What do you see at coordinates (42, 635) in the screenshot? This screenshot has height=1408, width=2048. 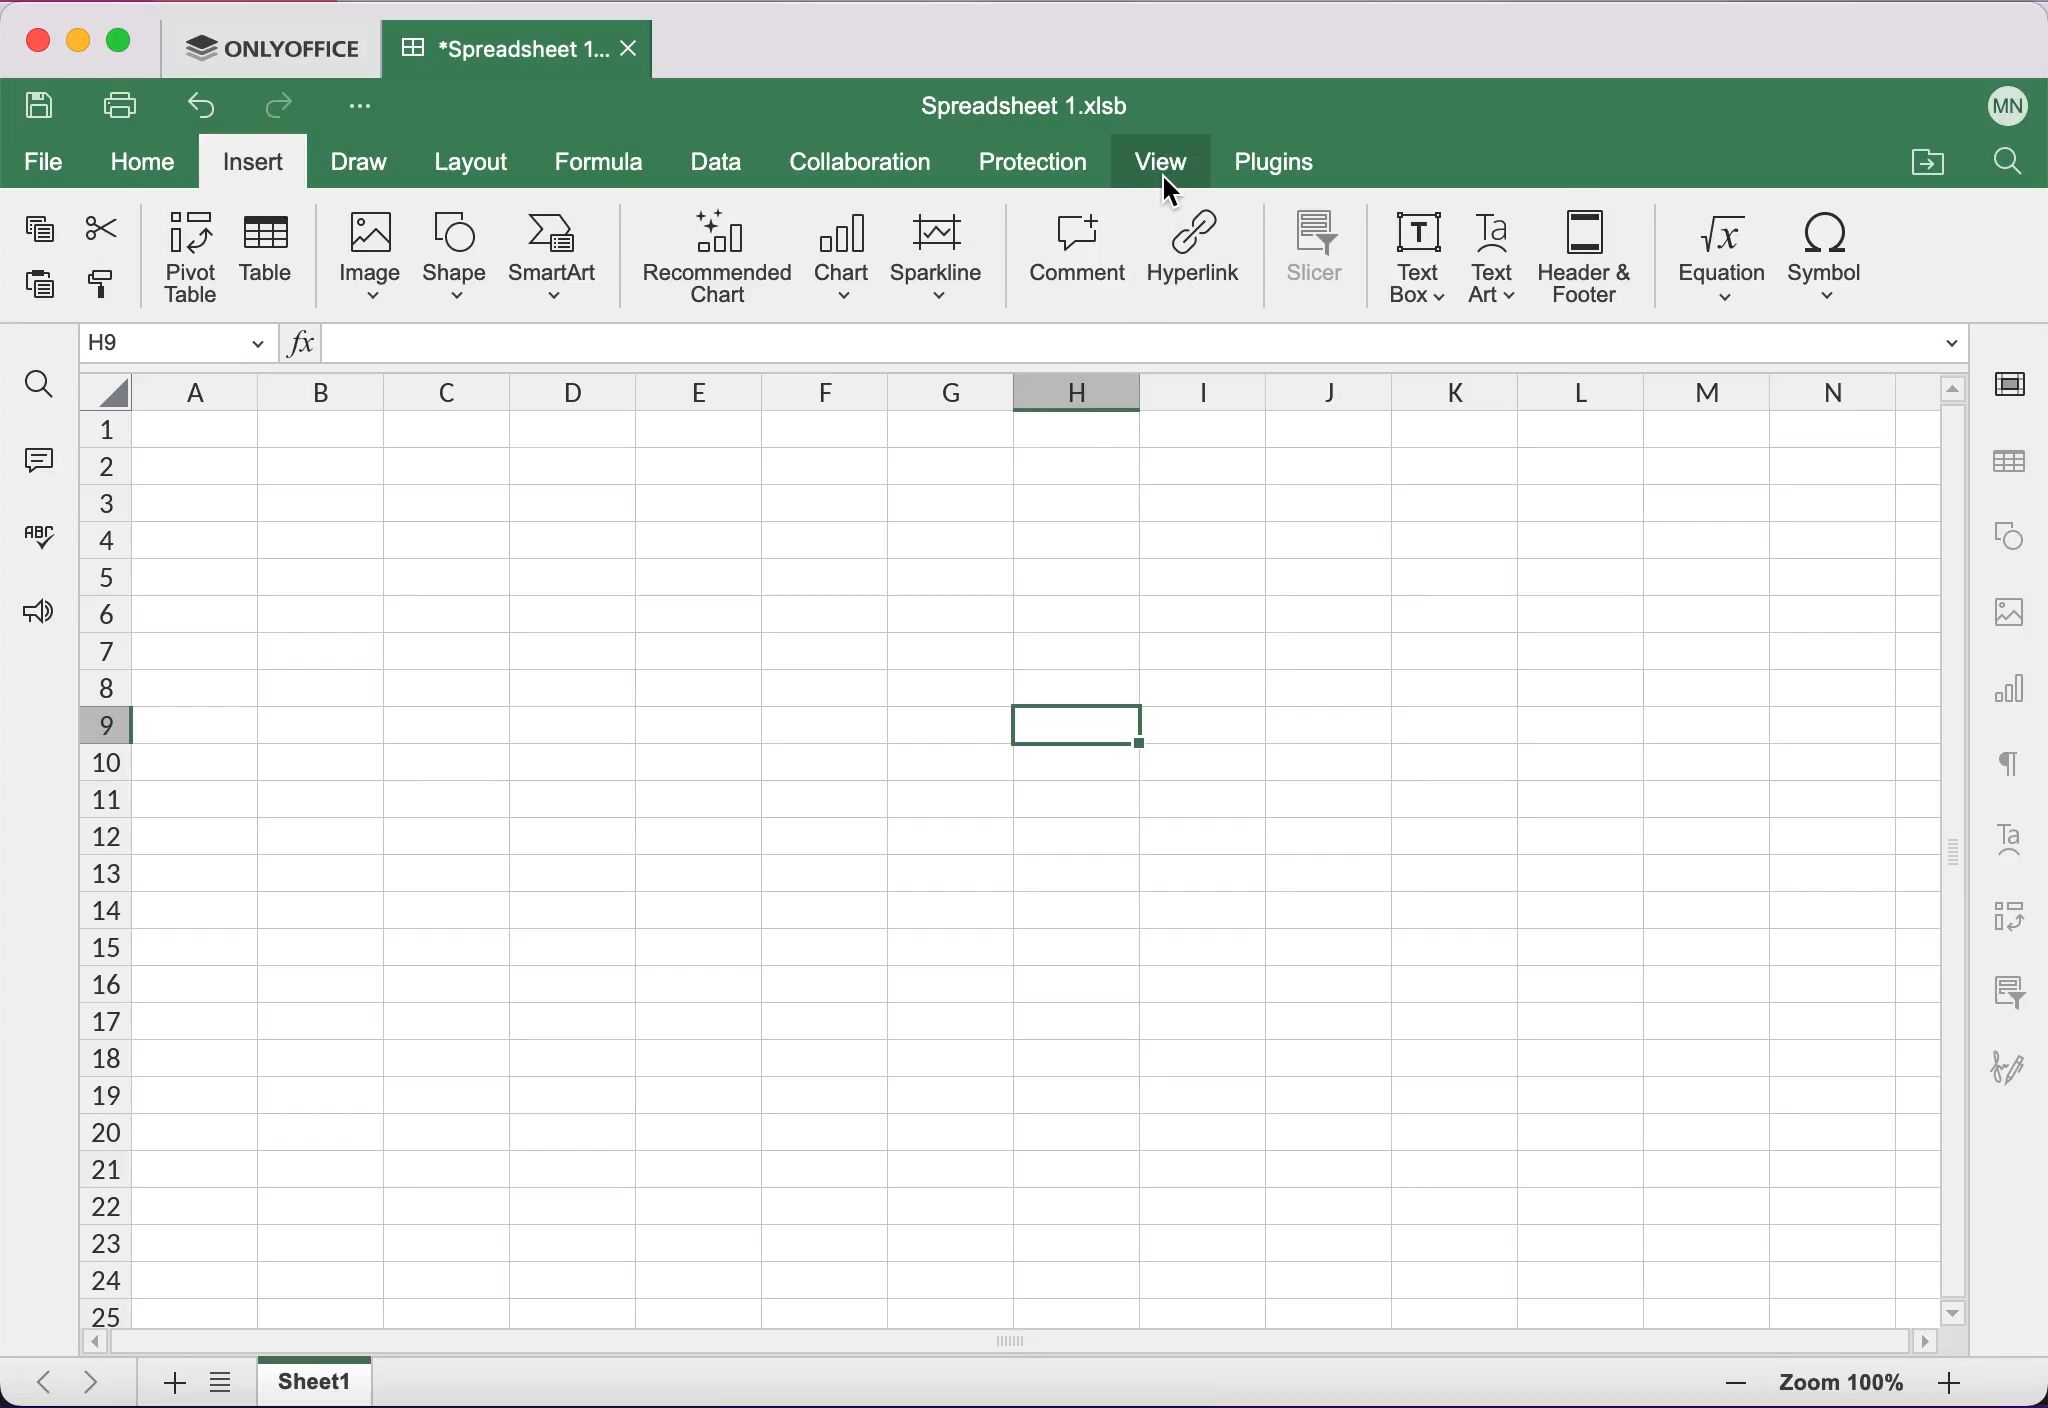 I see `feedback and support` at bounding box center [42, 635].